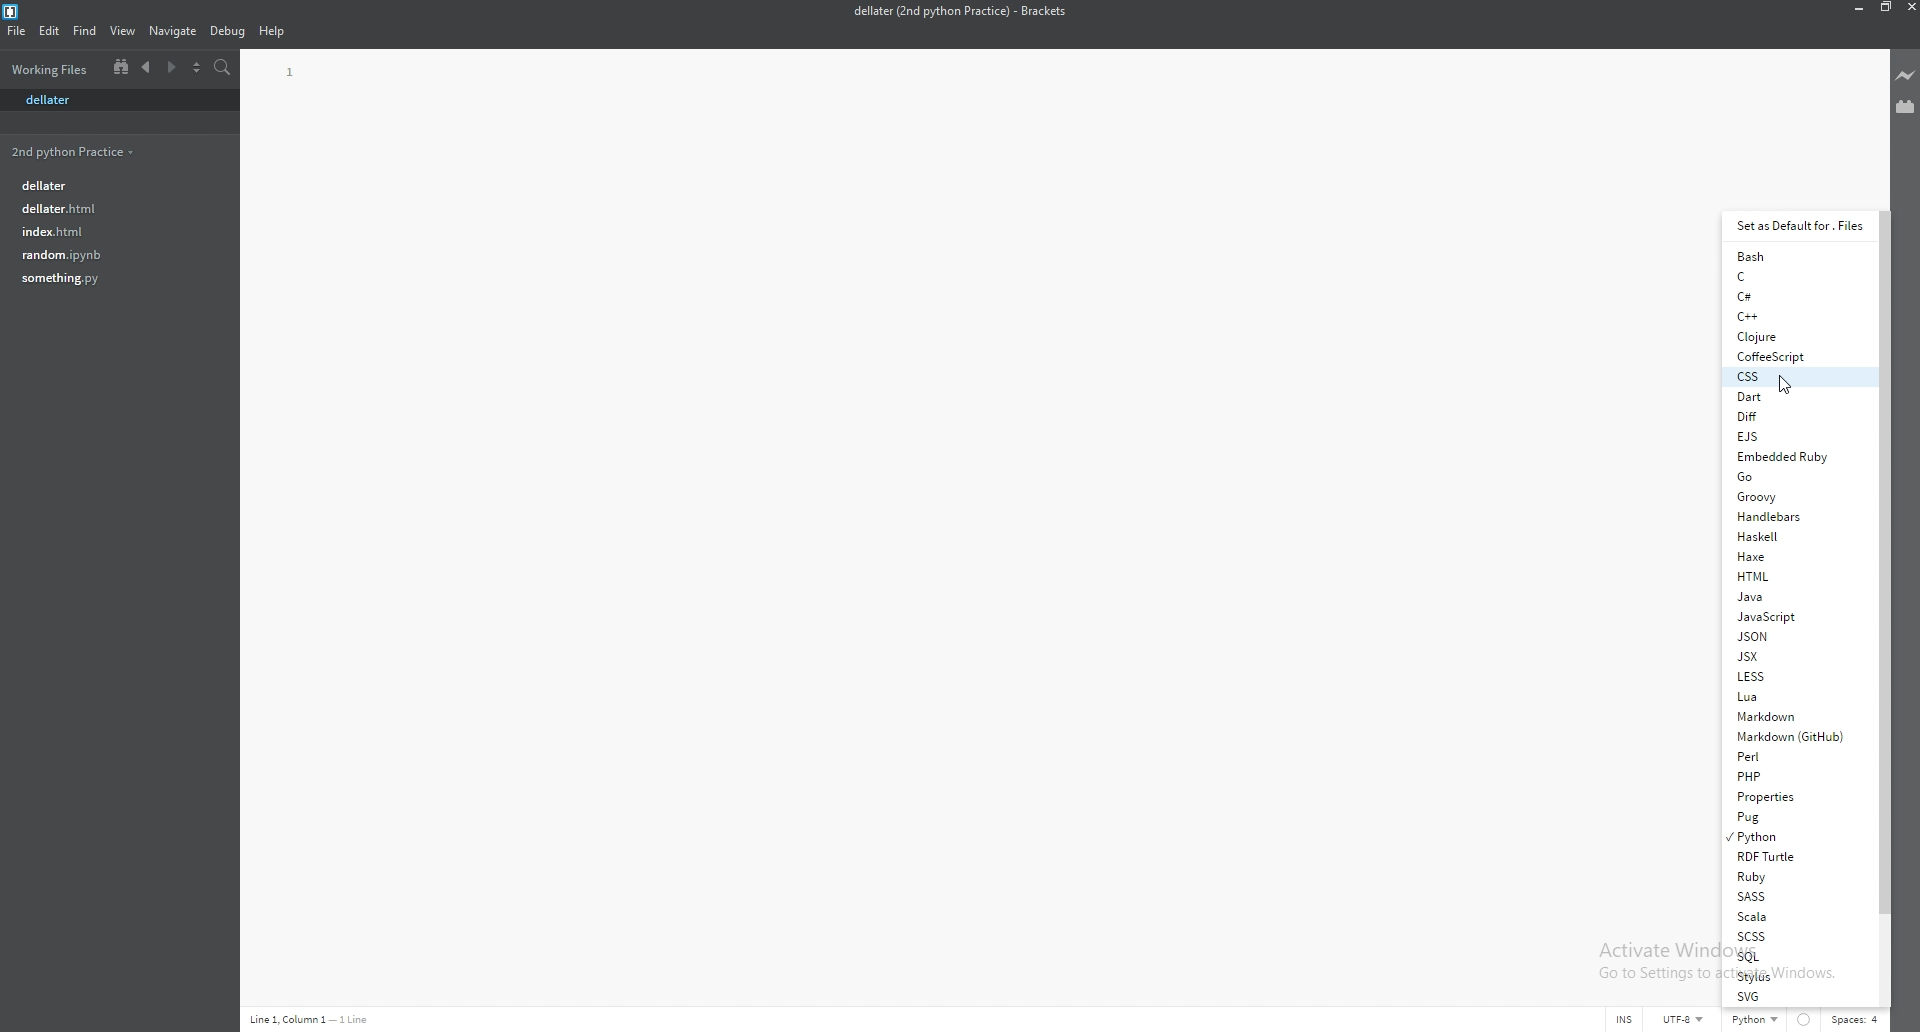 The height and width of the screenshot is (1032, 1920). I want to click on stylus, so click(1796, 976).